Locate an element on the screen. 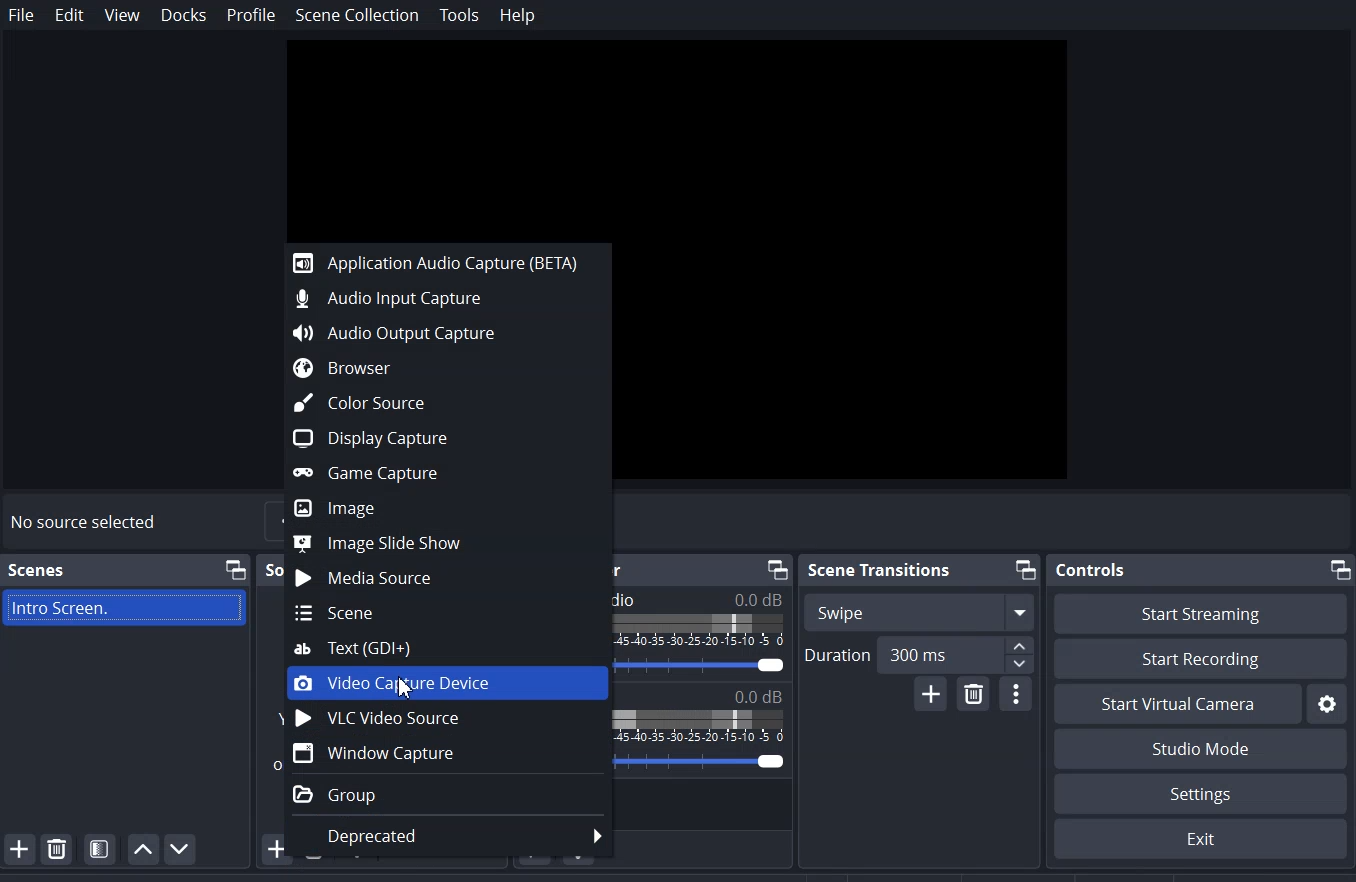  Color Source is located at coordinates (438, 403).